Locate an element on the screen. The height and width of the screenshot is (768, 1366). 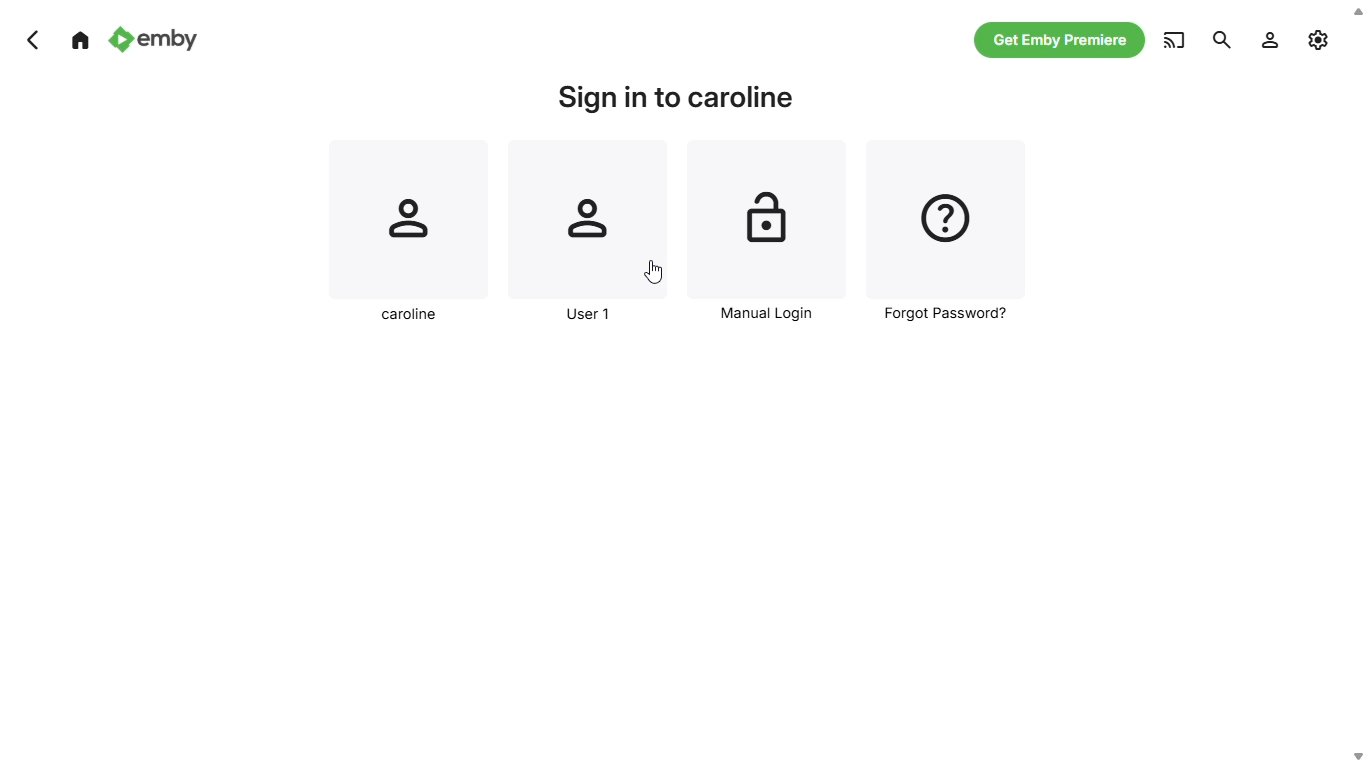
scrollbar is located at coordinates (1355, 383).